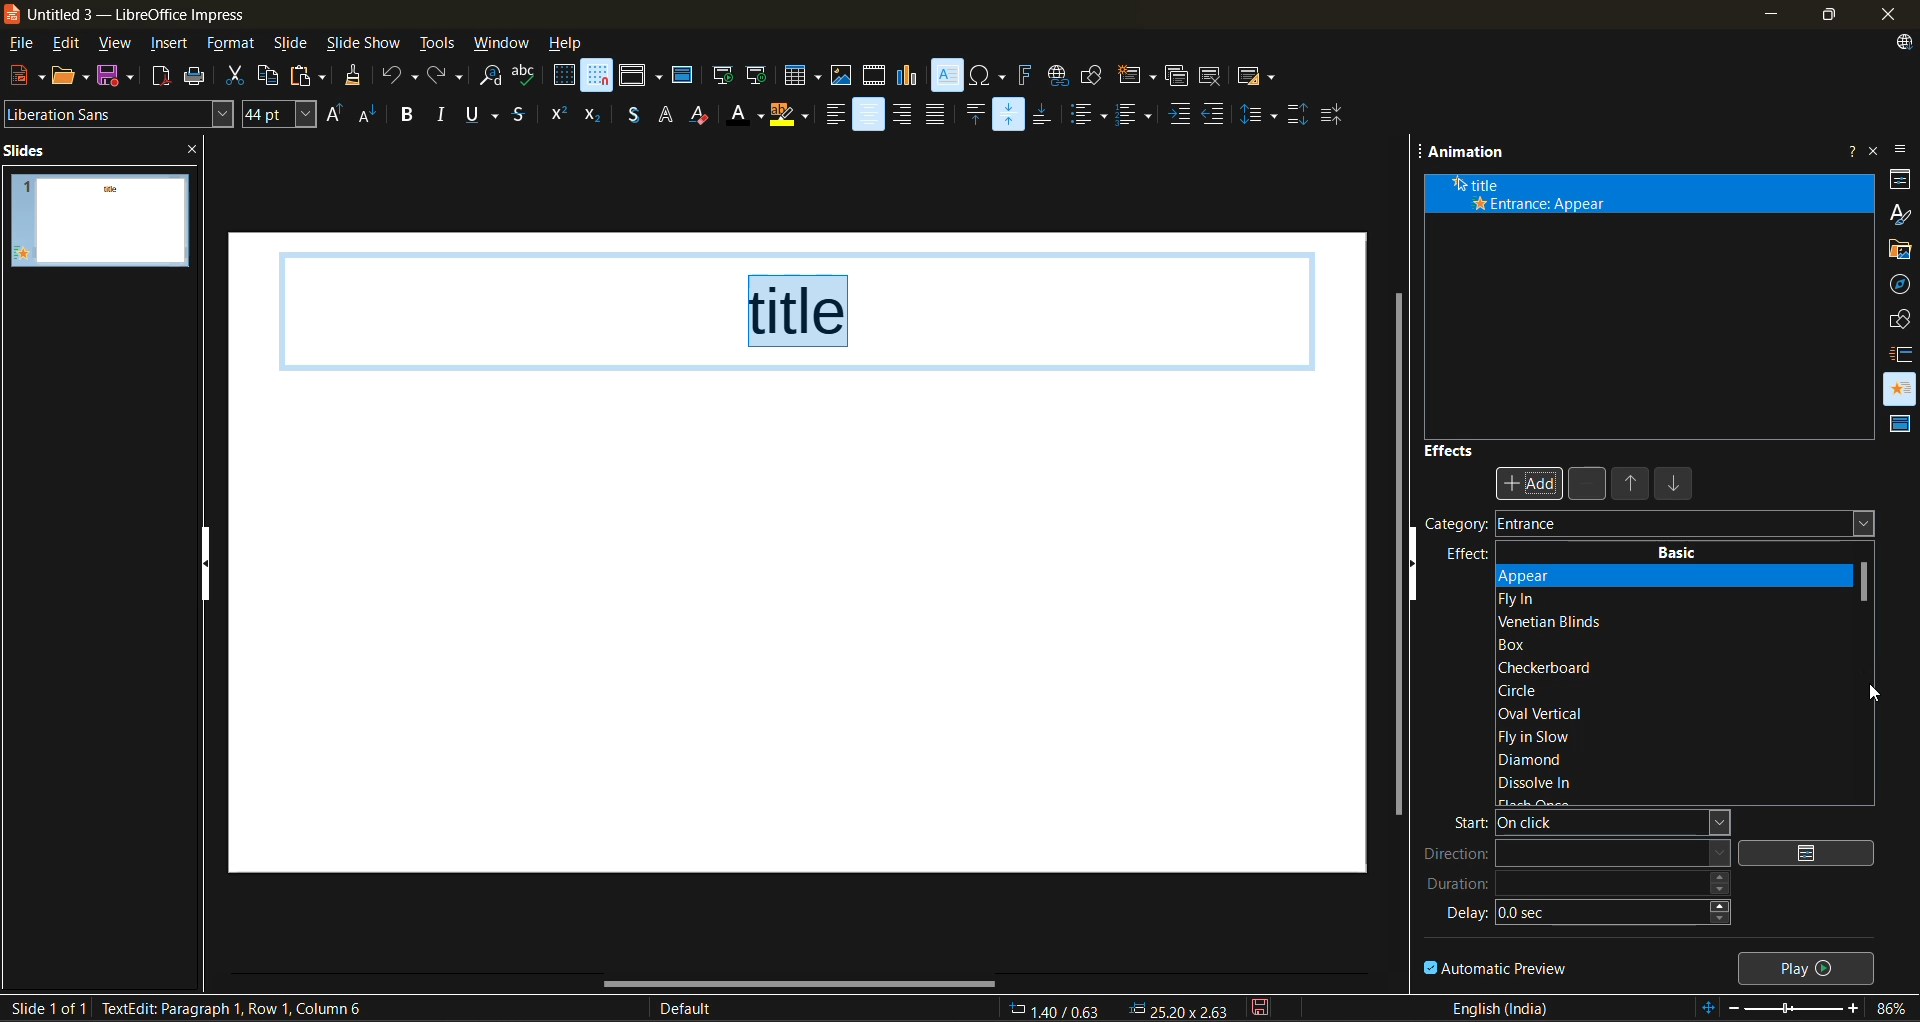 The width and height of the screenshot is (1920, 1022). I want to click on character highlighting color, so click(791, 115).